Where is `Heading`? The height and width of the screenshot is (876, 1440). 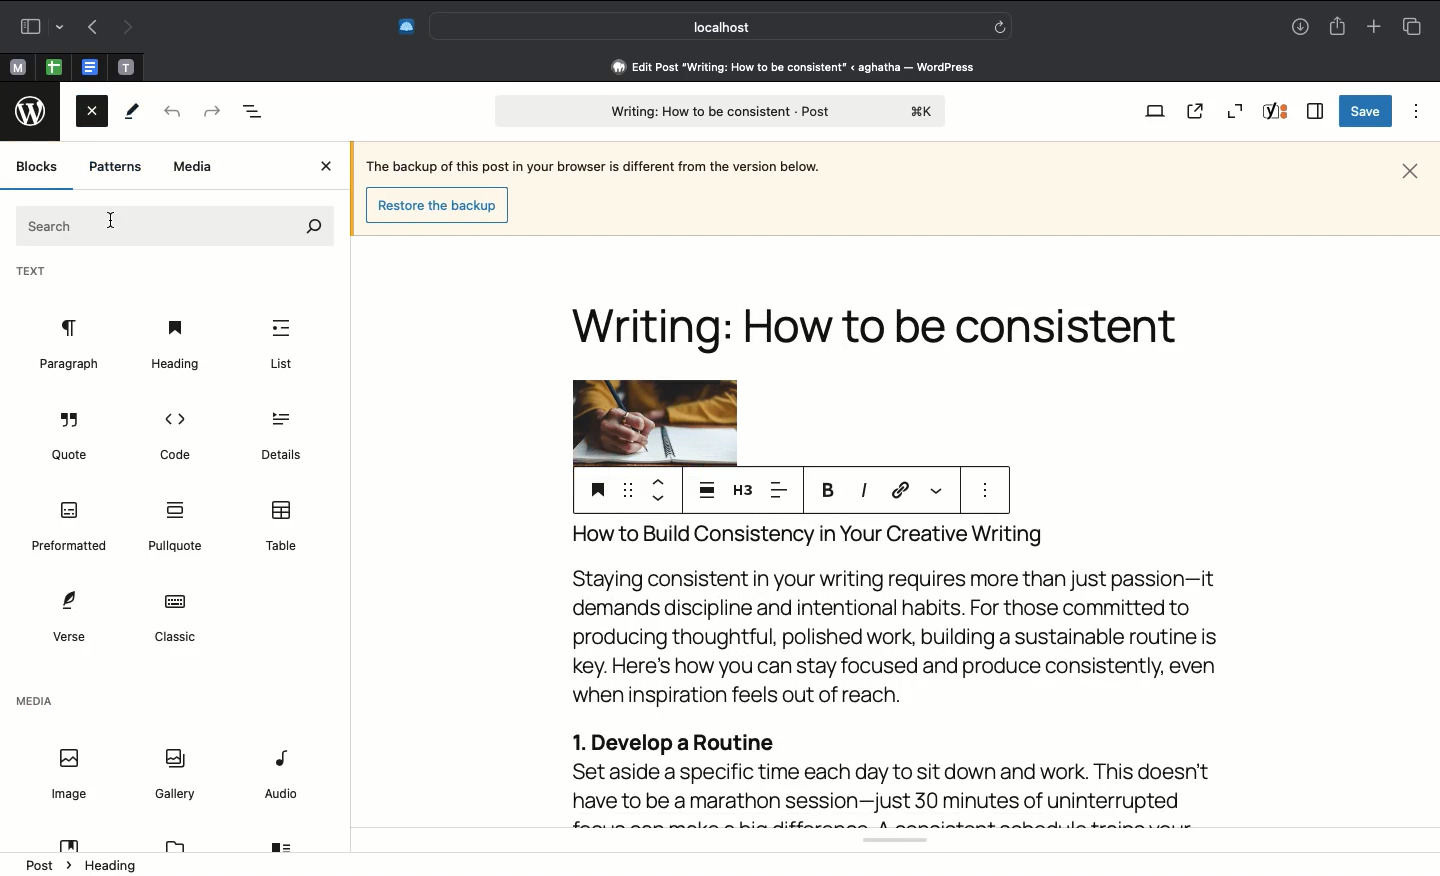 Heading is located at coordinates (113, 866).